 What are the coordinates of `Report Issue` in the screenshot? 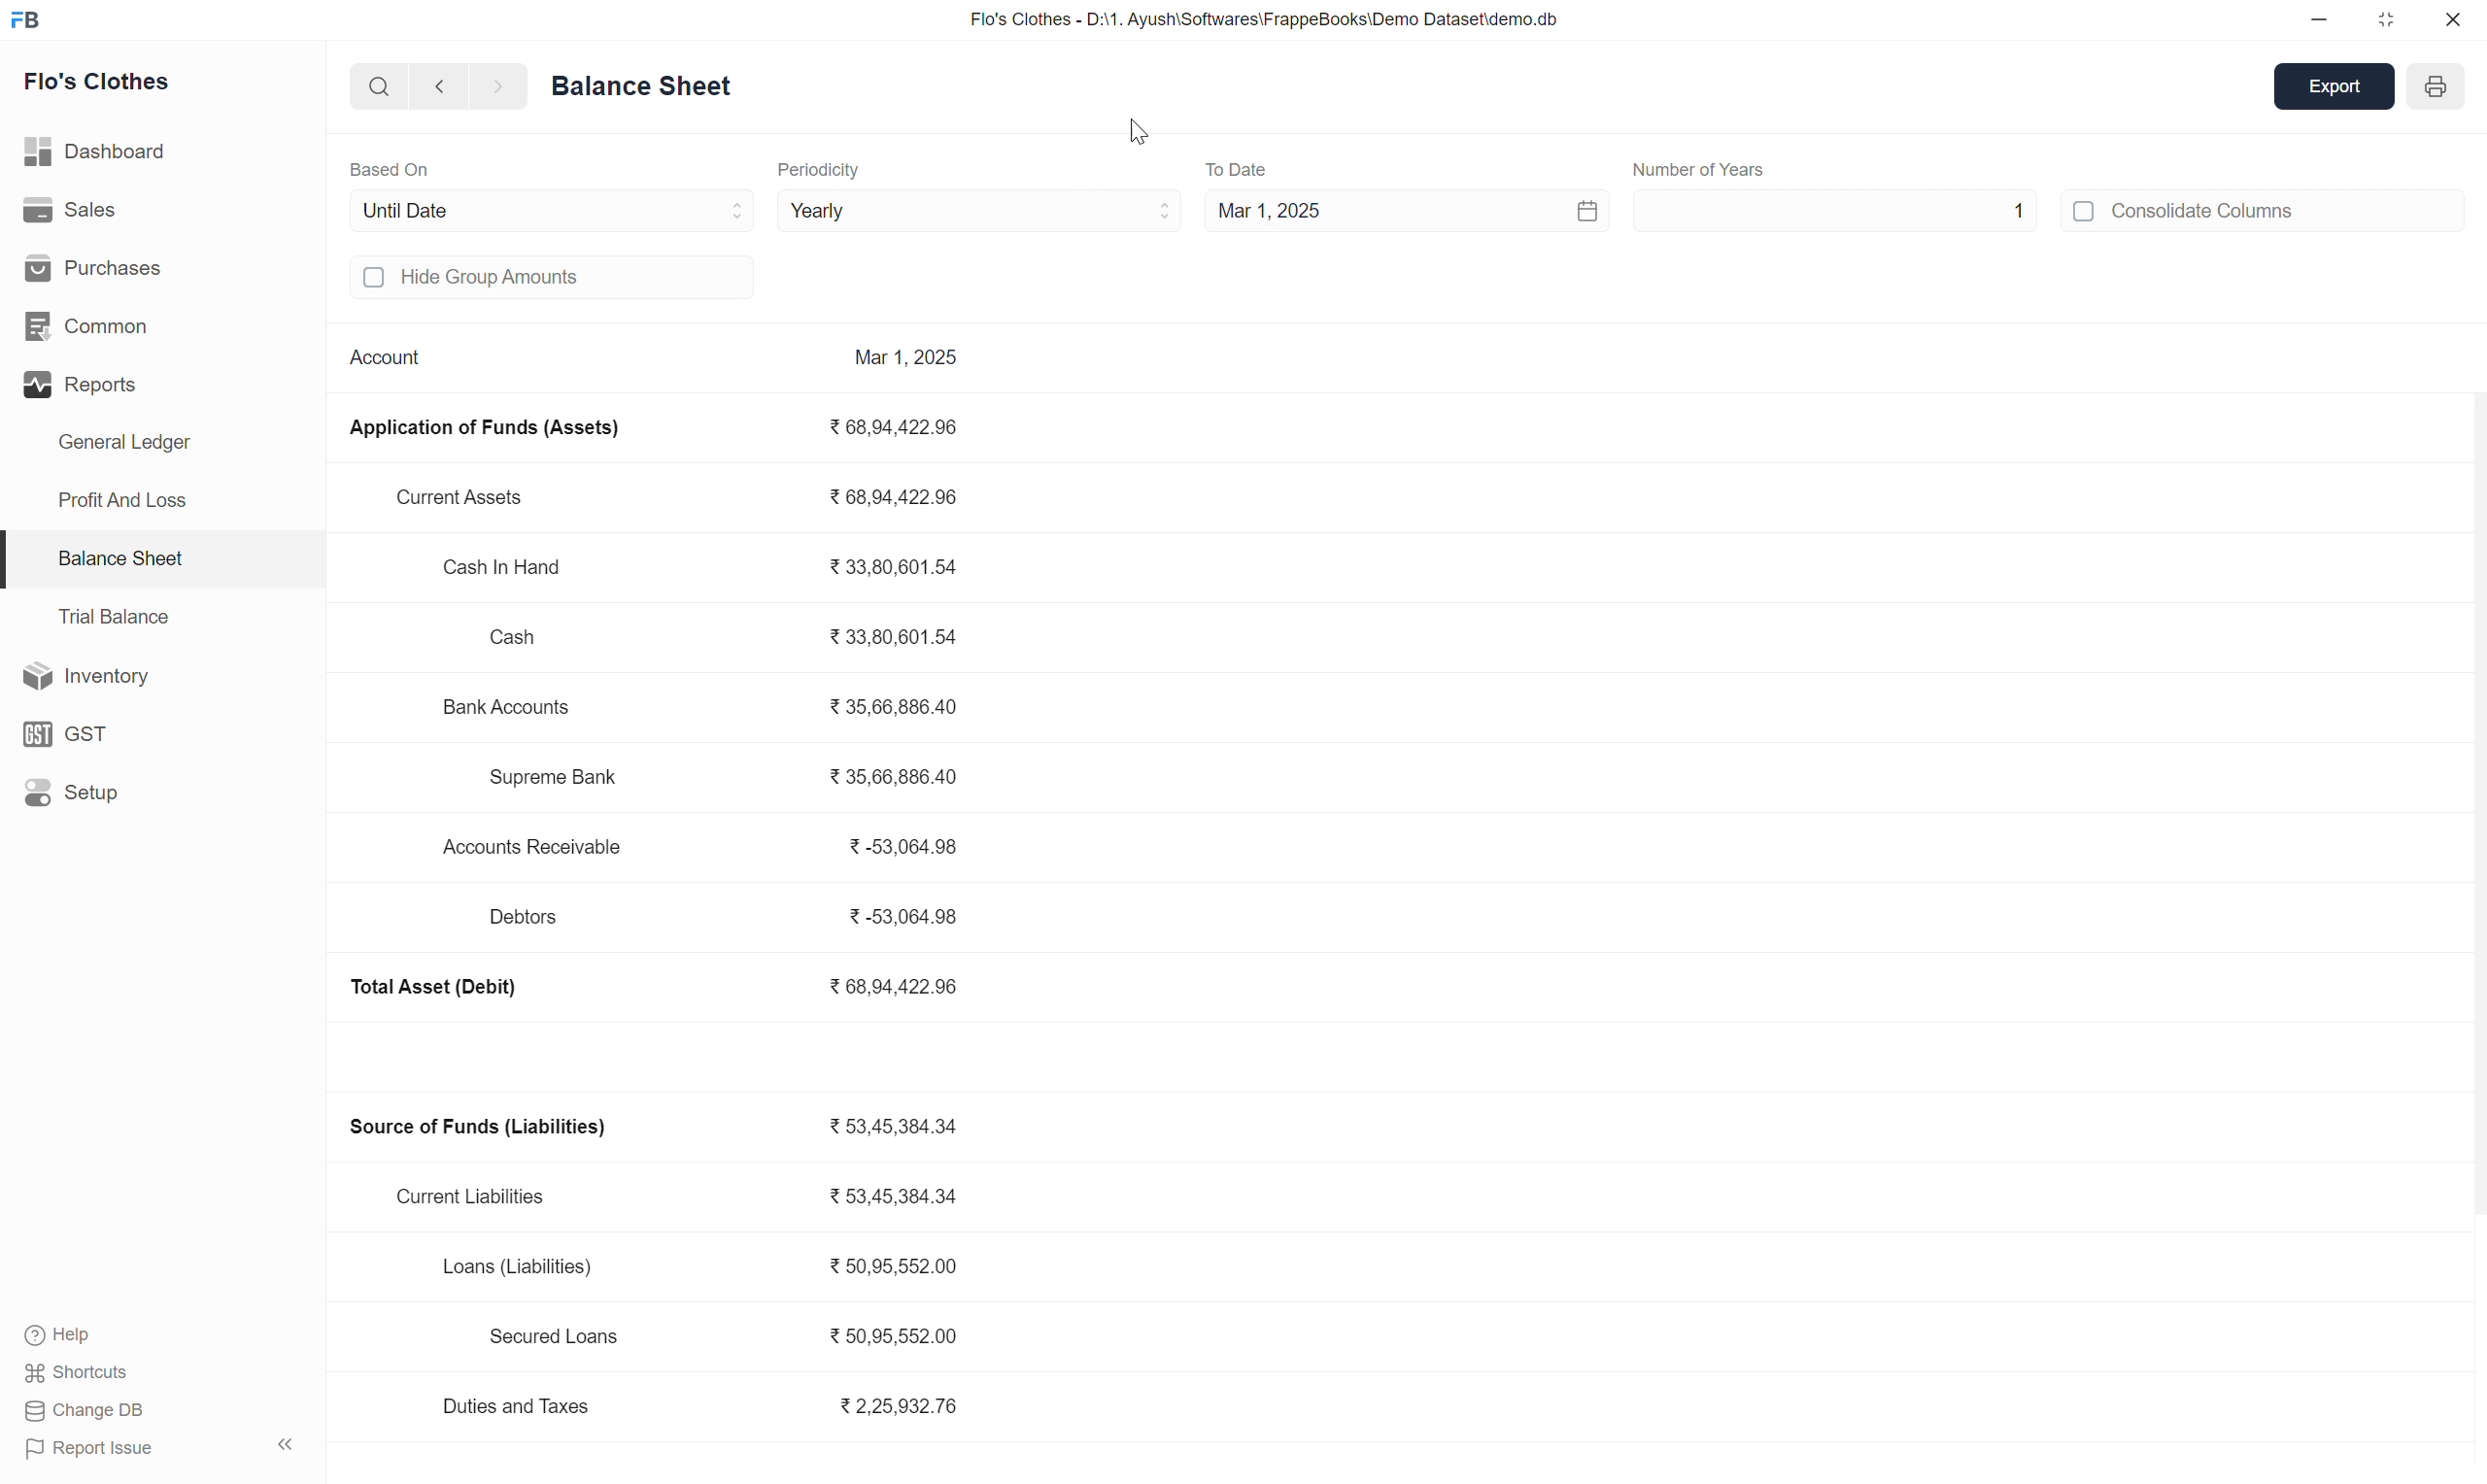 It's located at (83, 1449).